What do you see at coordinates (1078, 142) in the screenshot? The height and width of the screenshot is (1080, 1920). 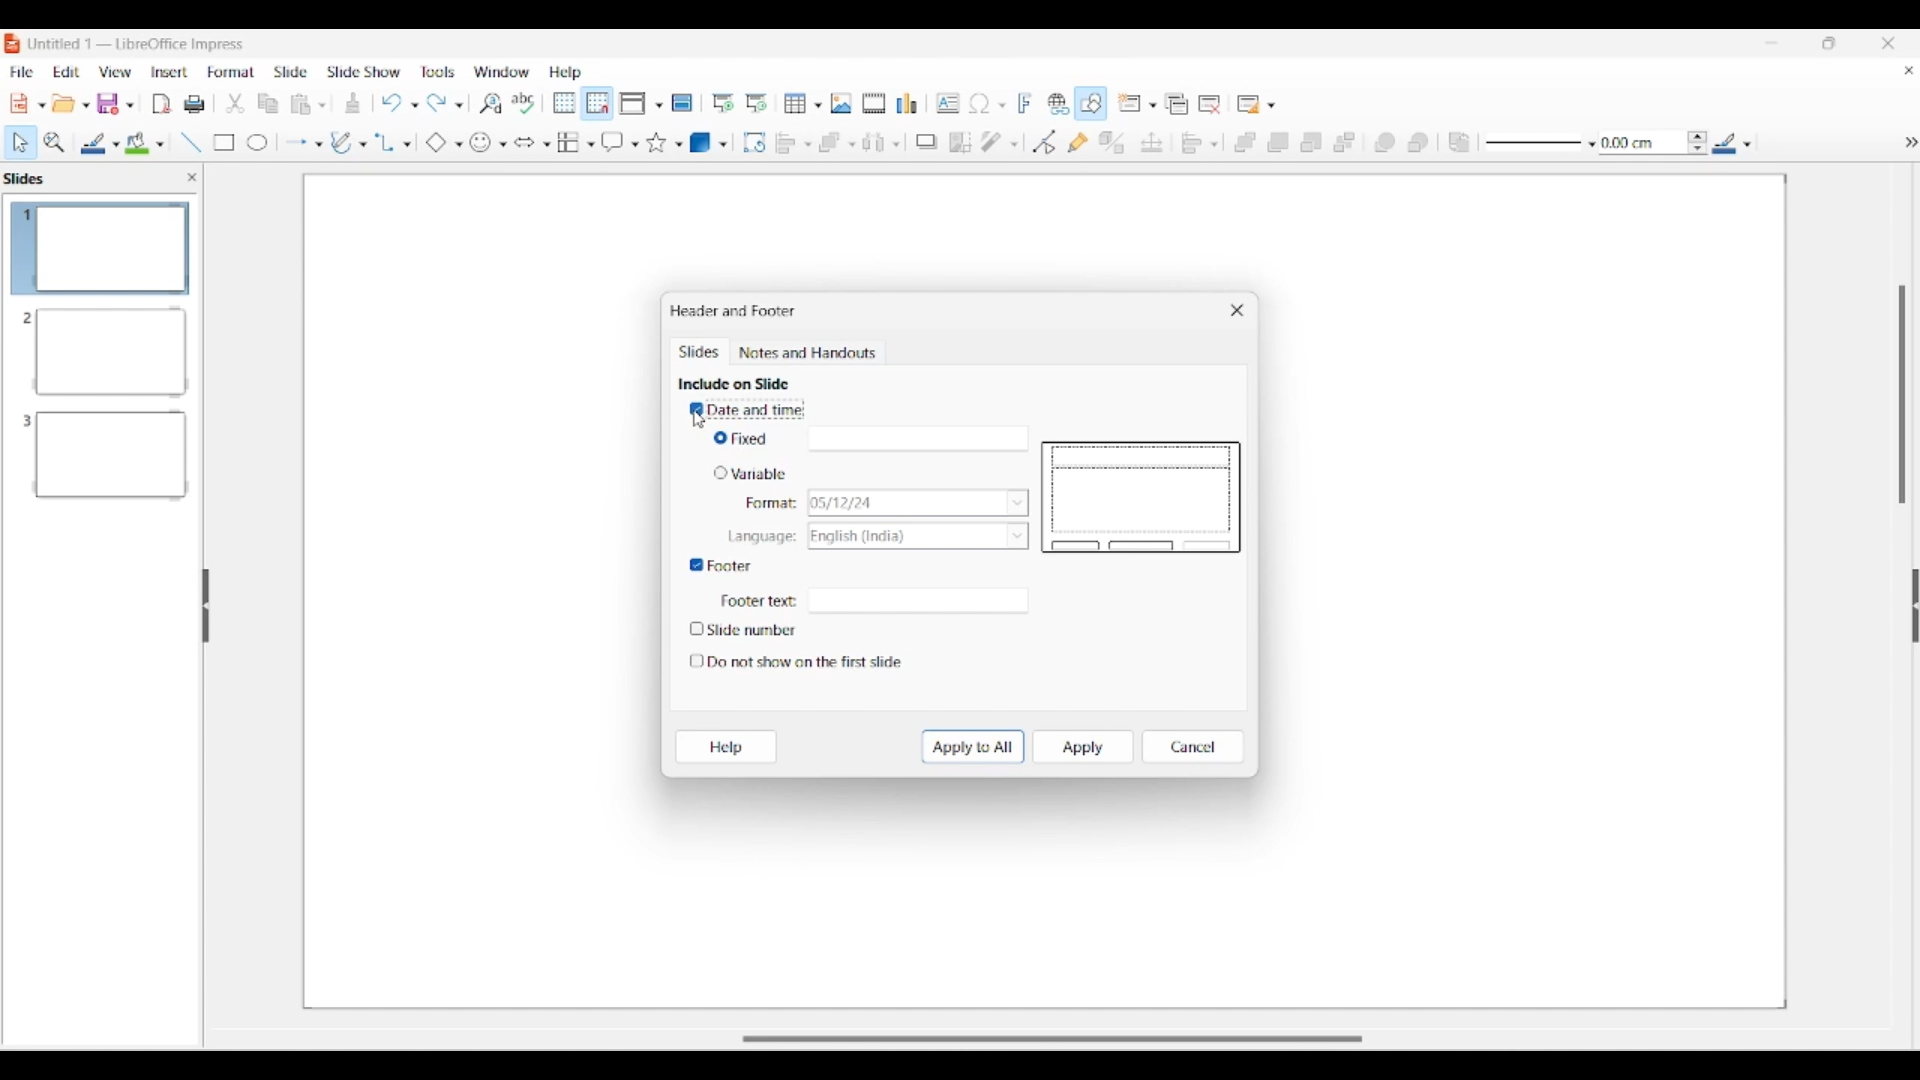 I see `Show gluepoint functions` at bounding box center [1078, 142].